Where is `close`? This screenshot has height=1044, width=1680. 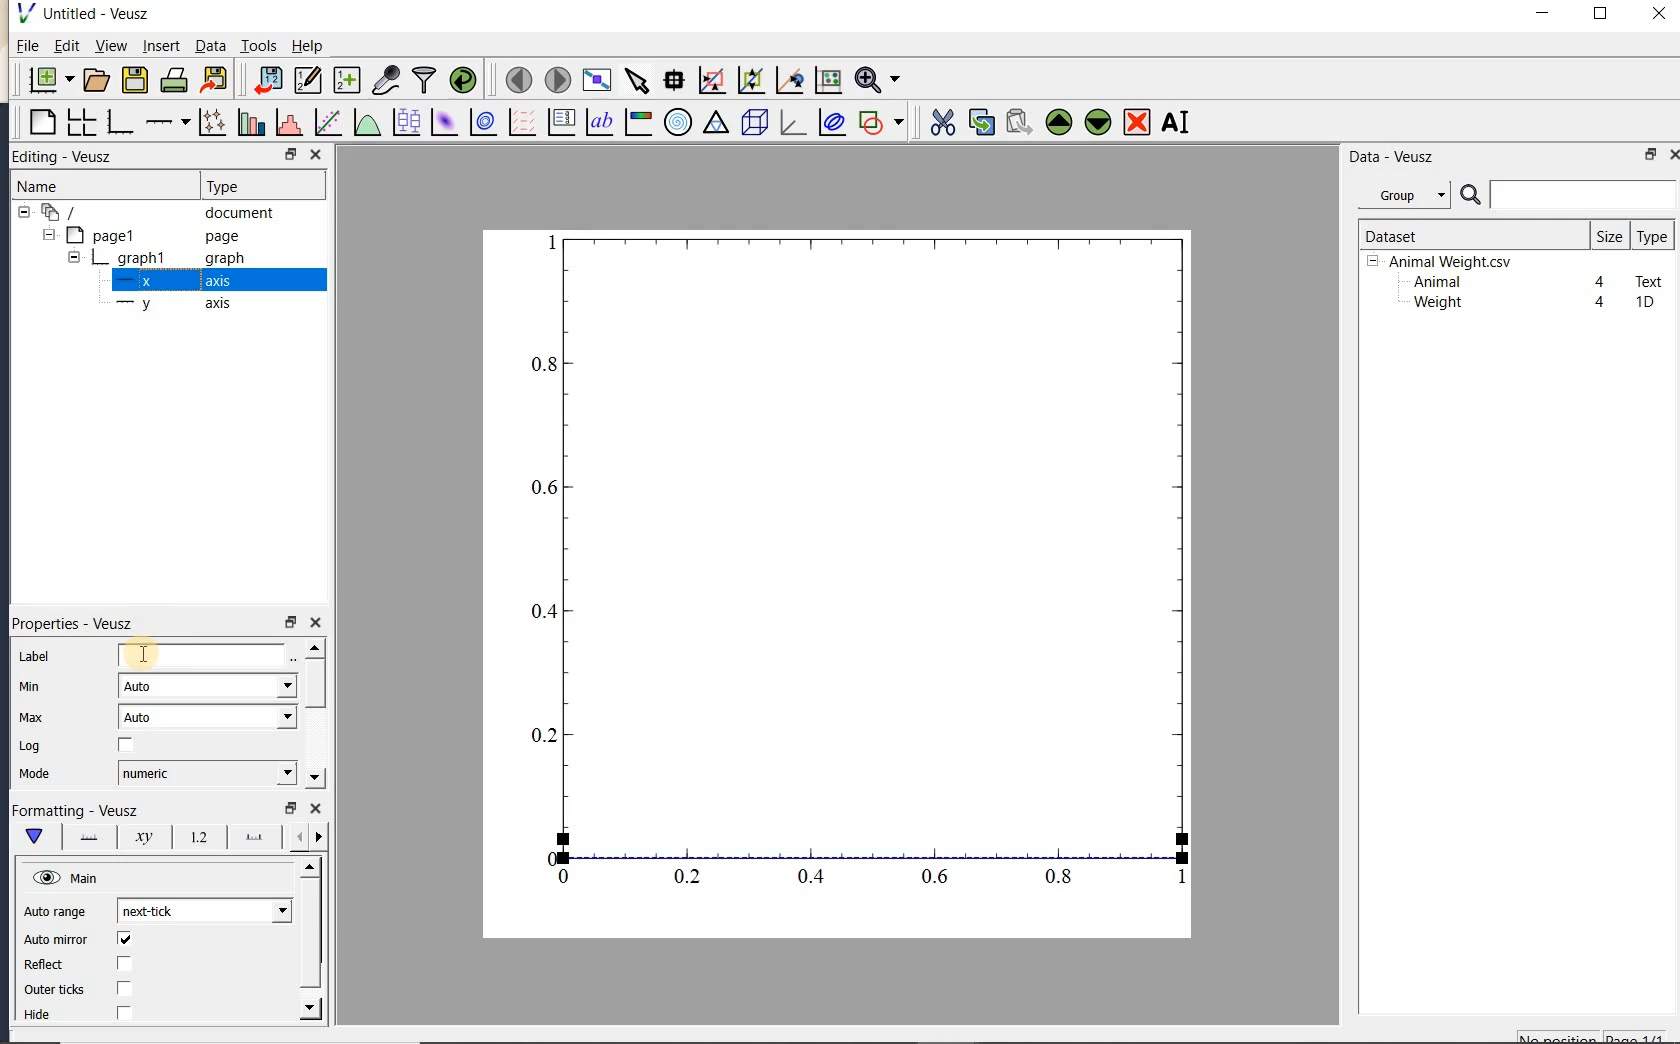
close is located at coordinates (1659, 15).